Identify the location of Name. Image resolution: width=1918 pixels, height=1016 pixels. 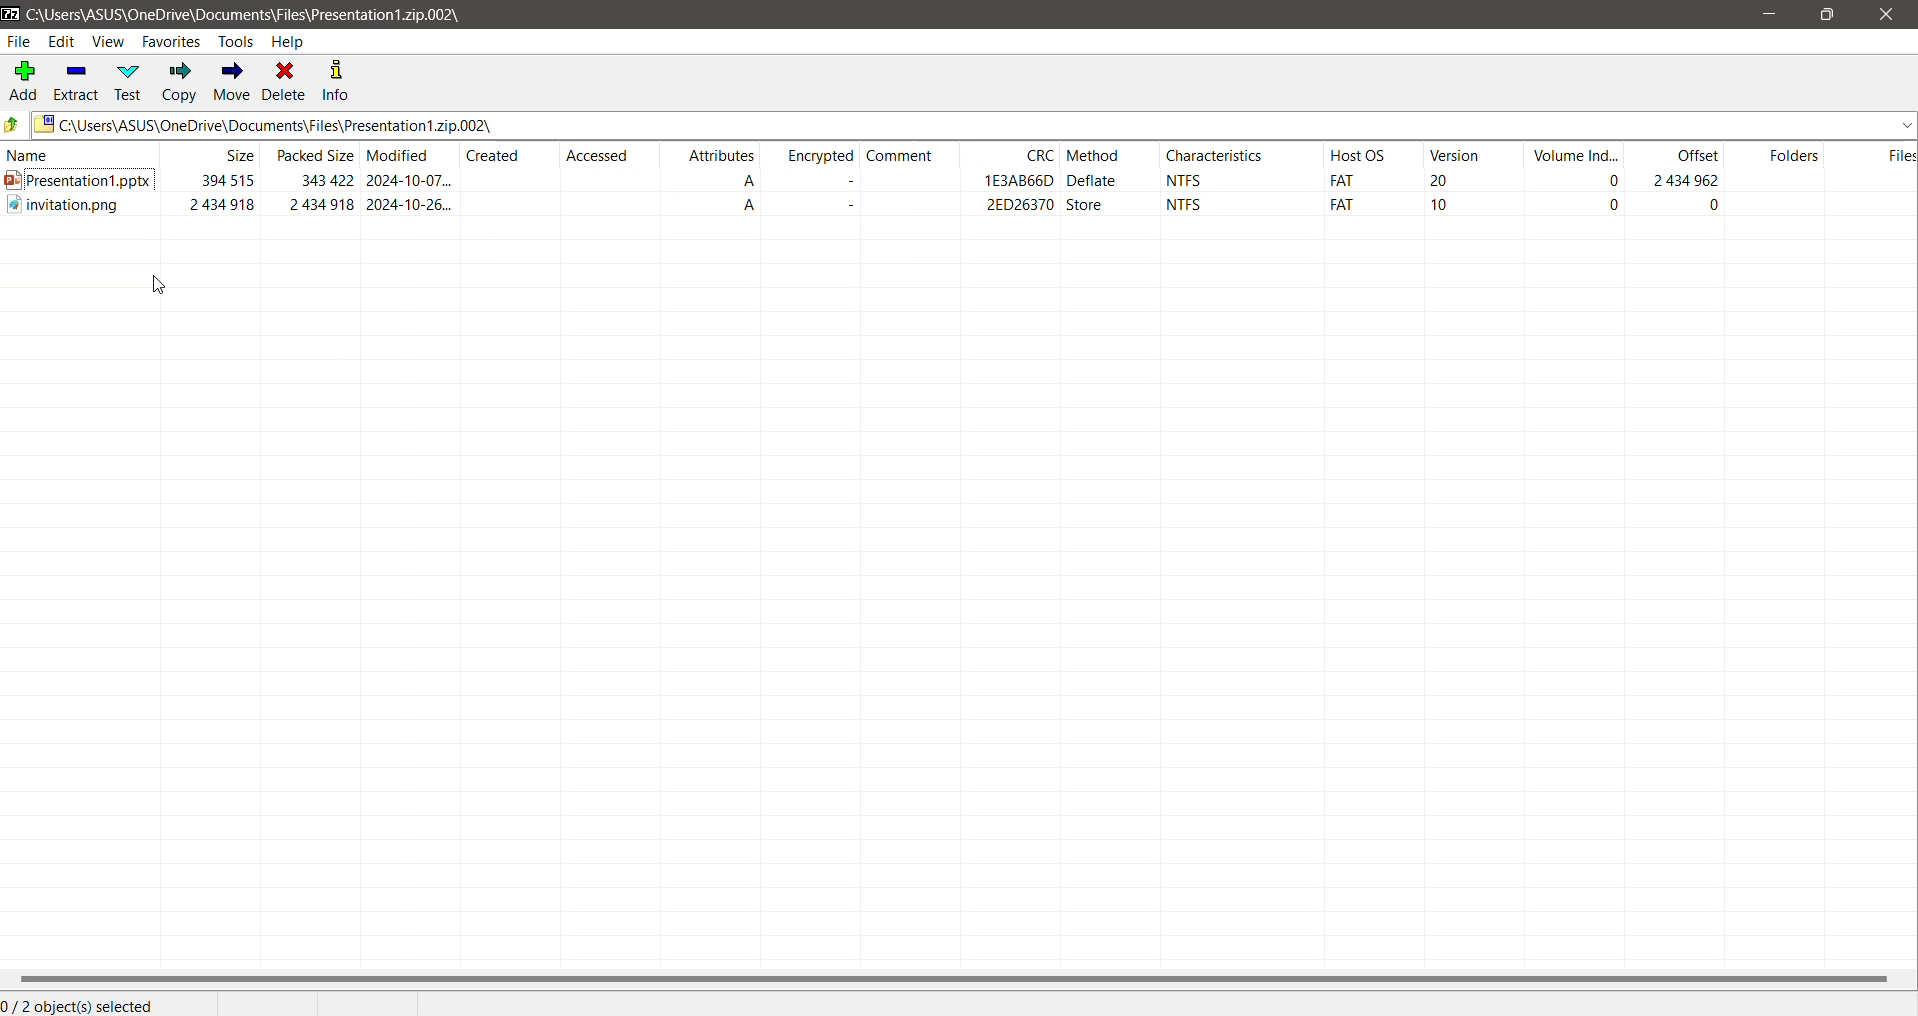
(76, 153).